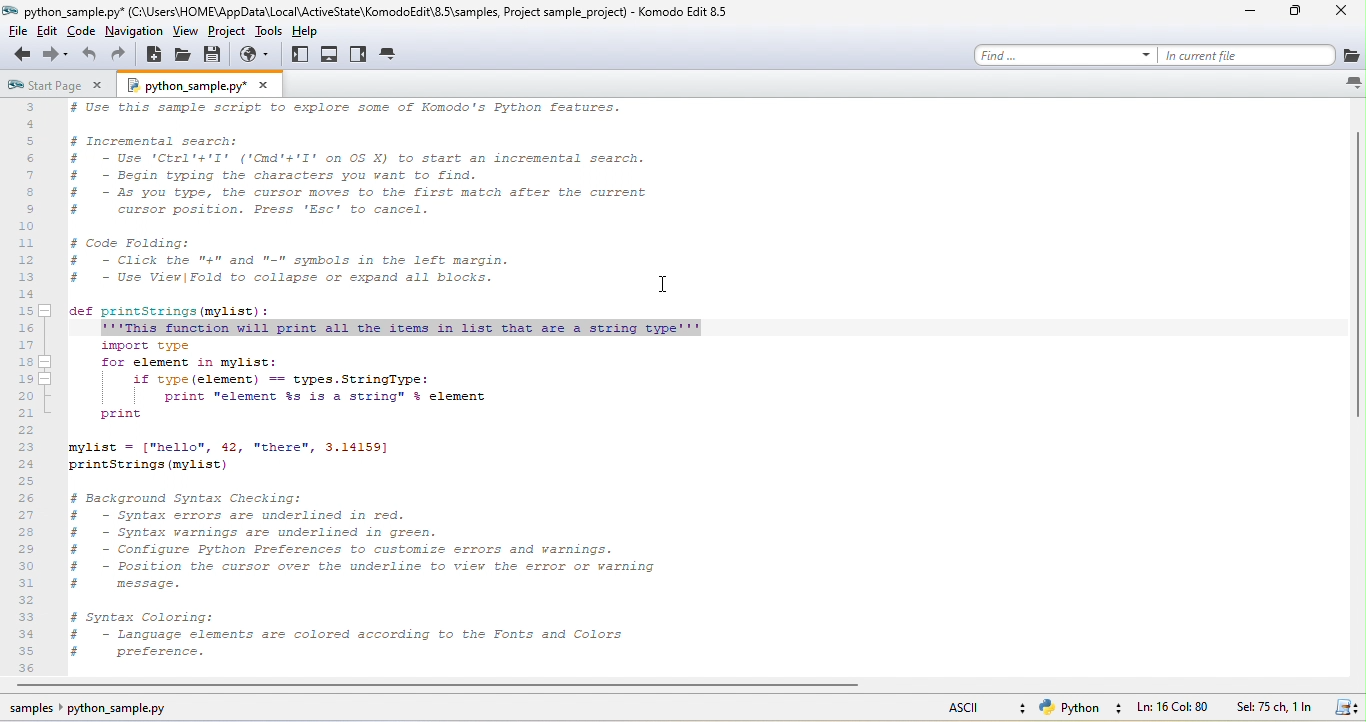  What do you see at coordinates (1351, 82) in the screenshot?
I see `icon` at bounding box center [1351, 82].